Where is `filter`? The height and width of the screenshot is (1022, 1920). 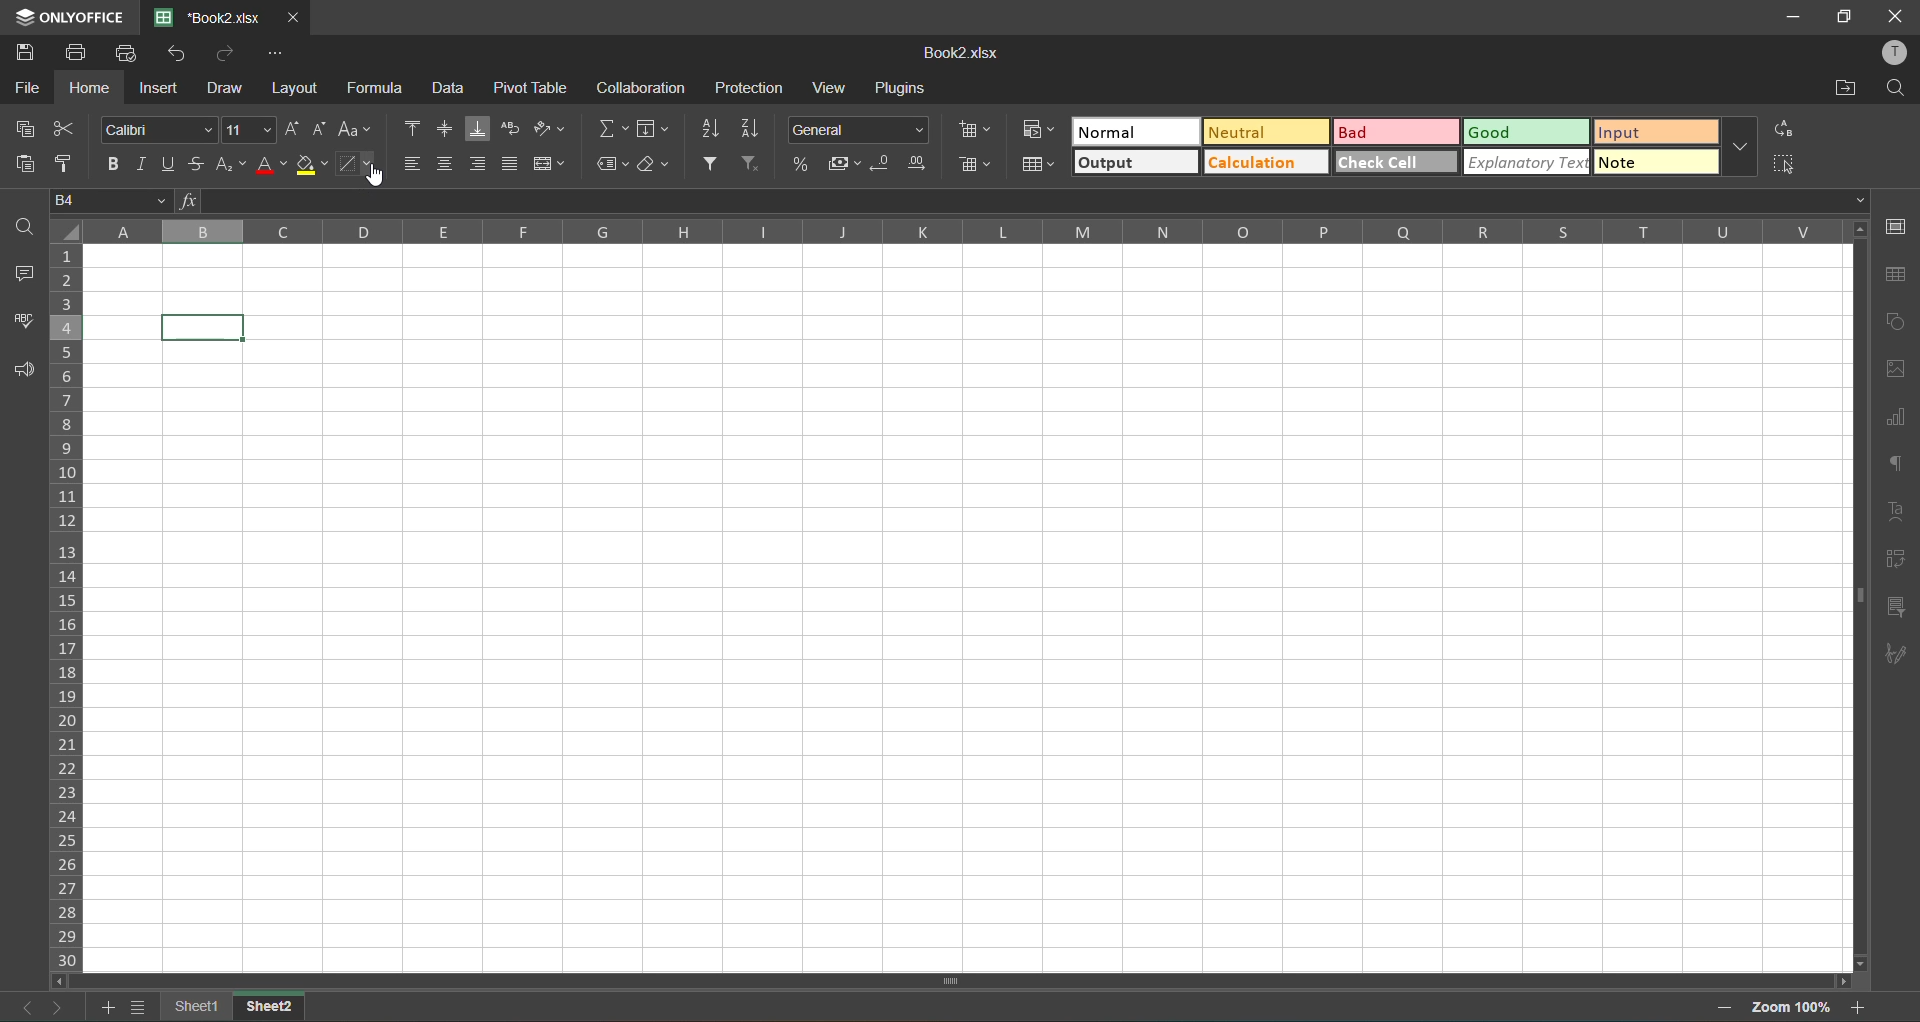 filter is located at coordinates (708, 163).